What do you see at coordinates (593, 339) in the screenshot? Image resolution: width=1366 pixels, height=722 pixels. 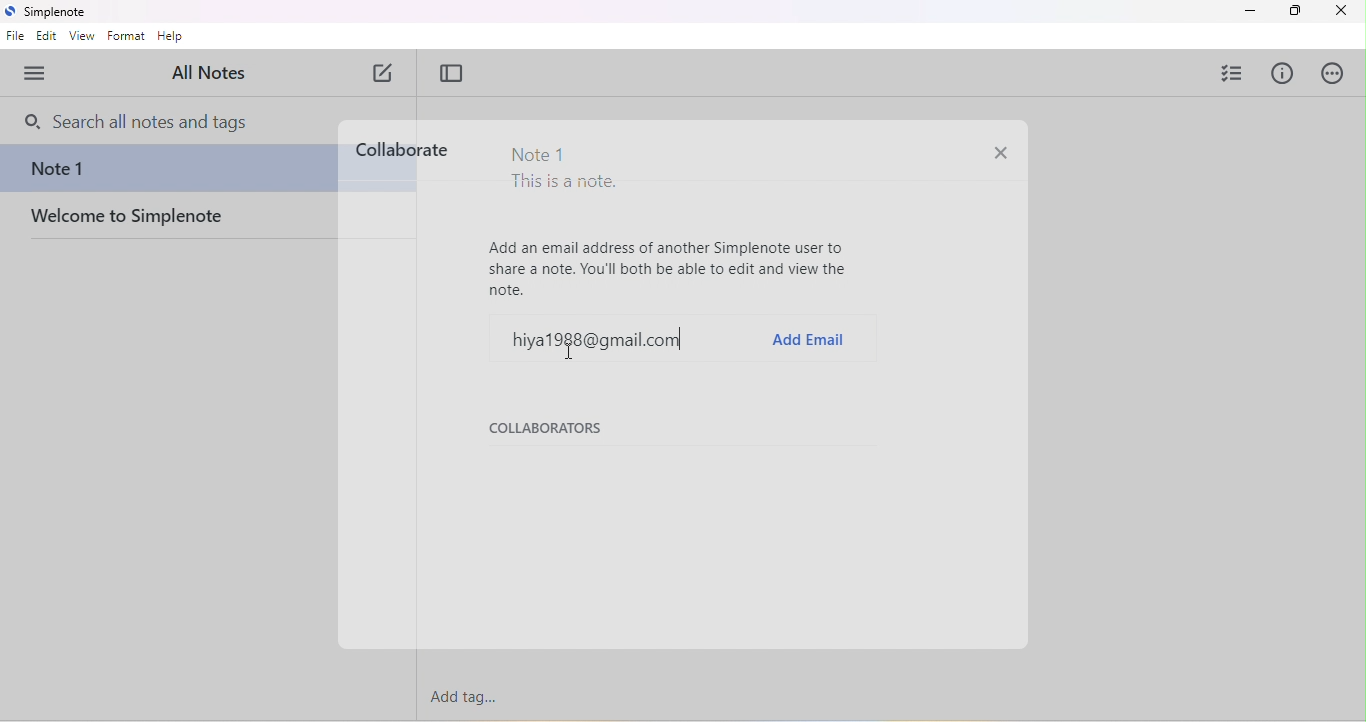 I see `hiya1988@gmail.com` at bounding box center [593, 339].